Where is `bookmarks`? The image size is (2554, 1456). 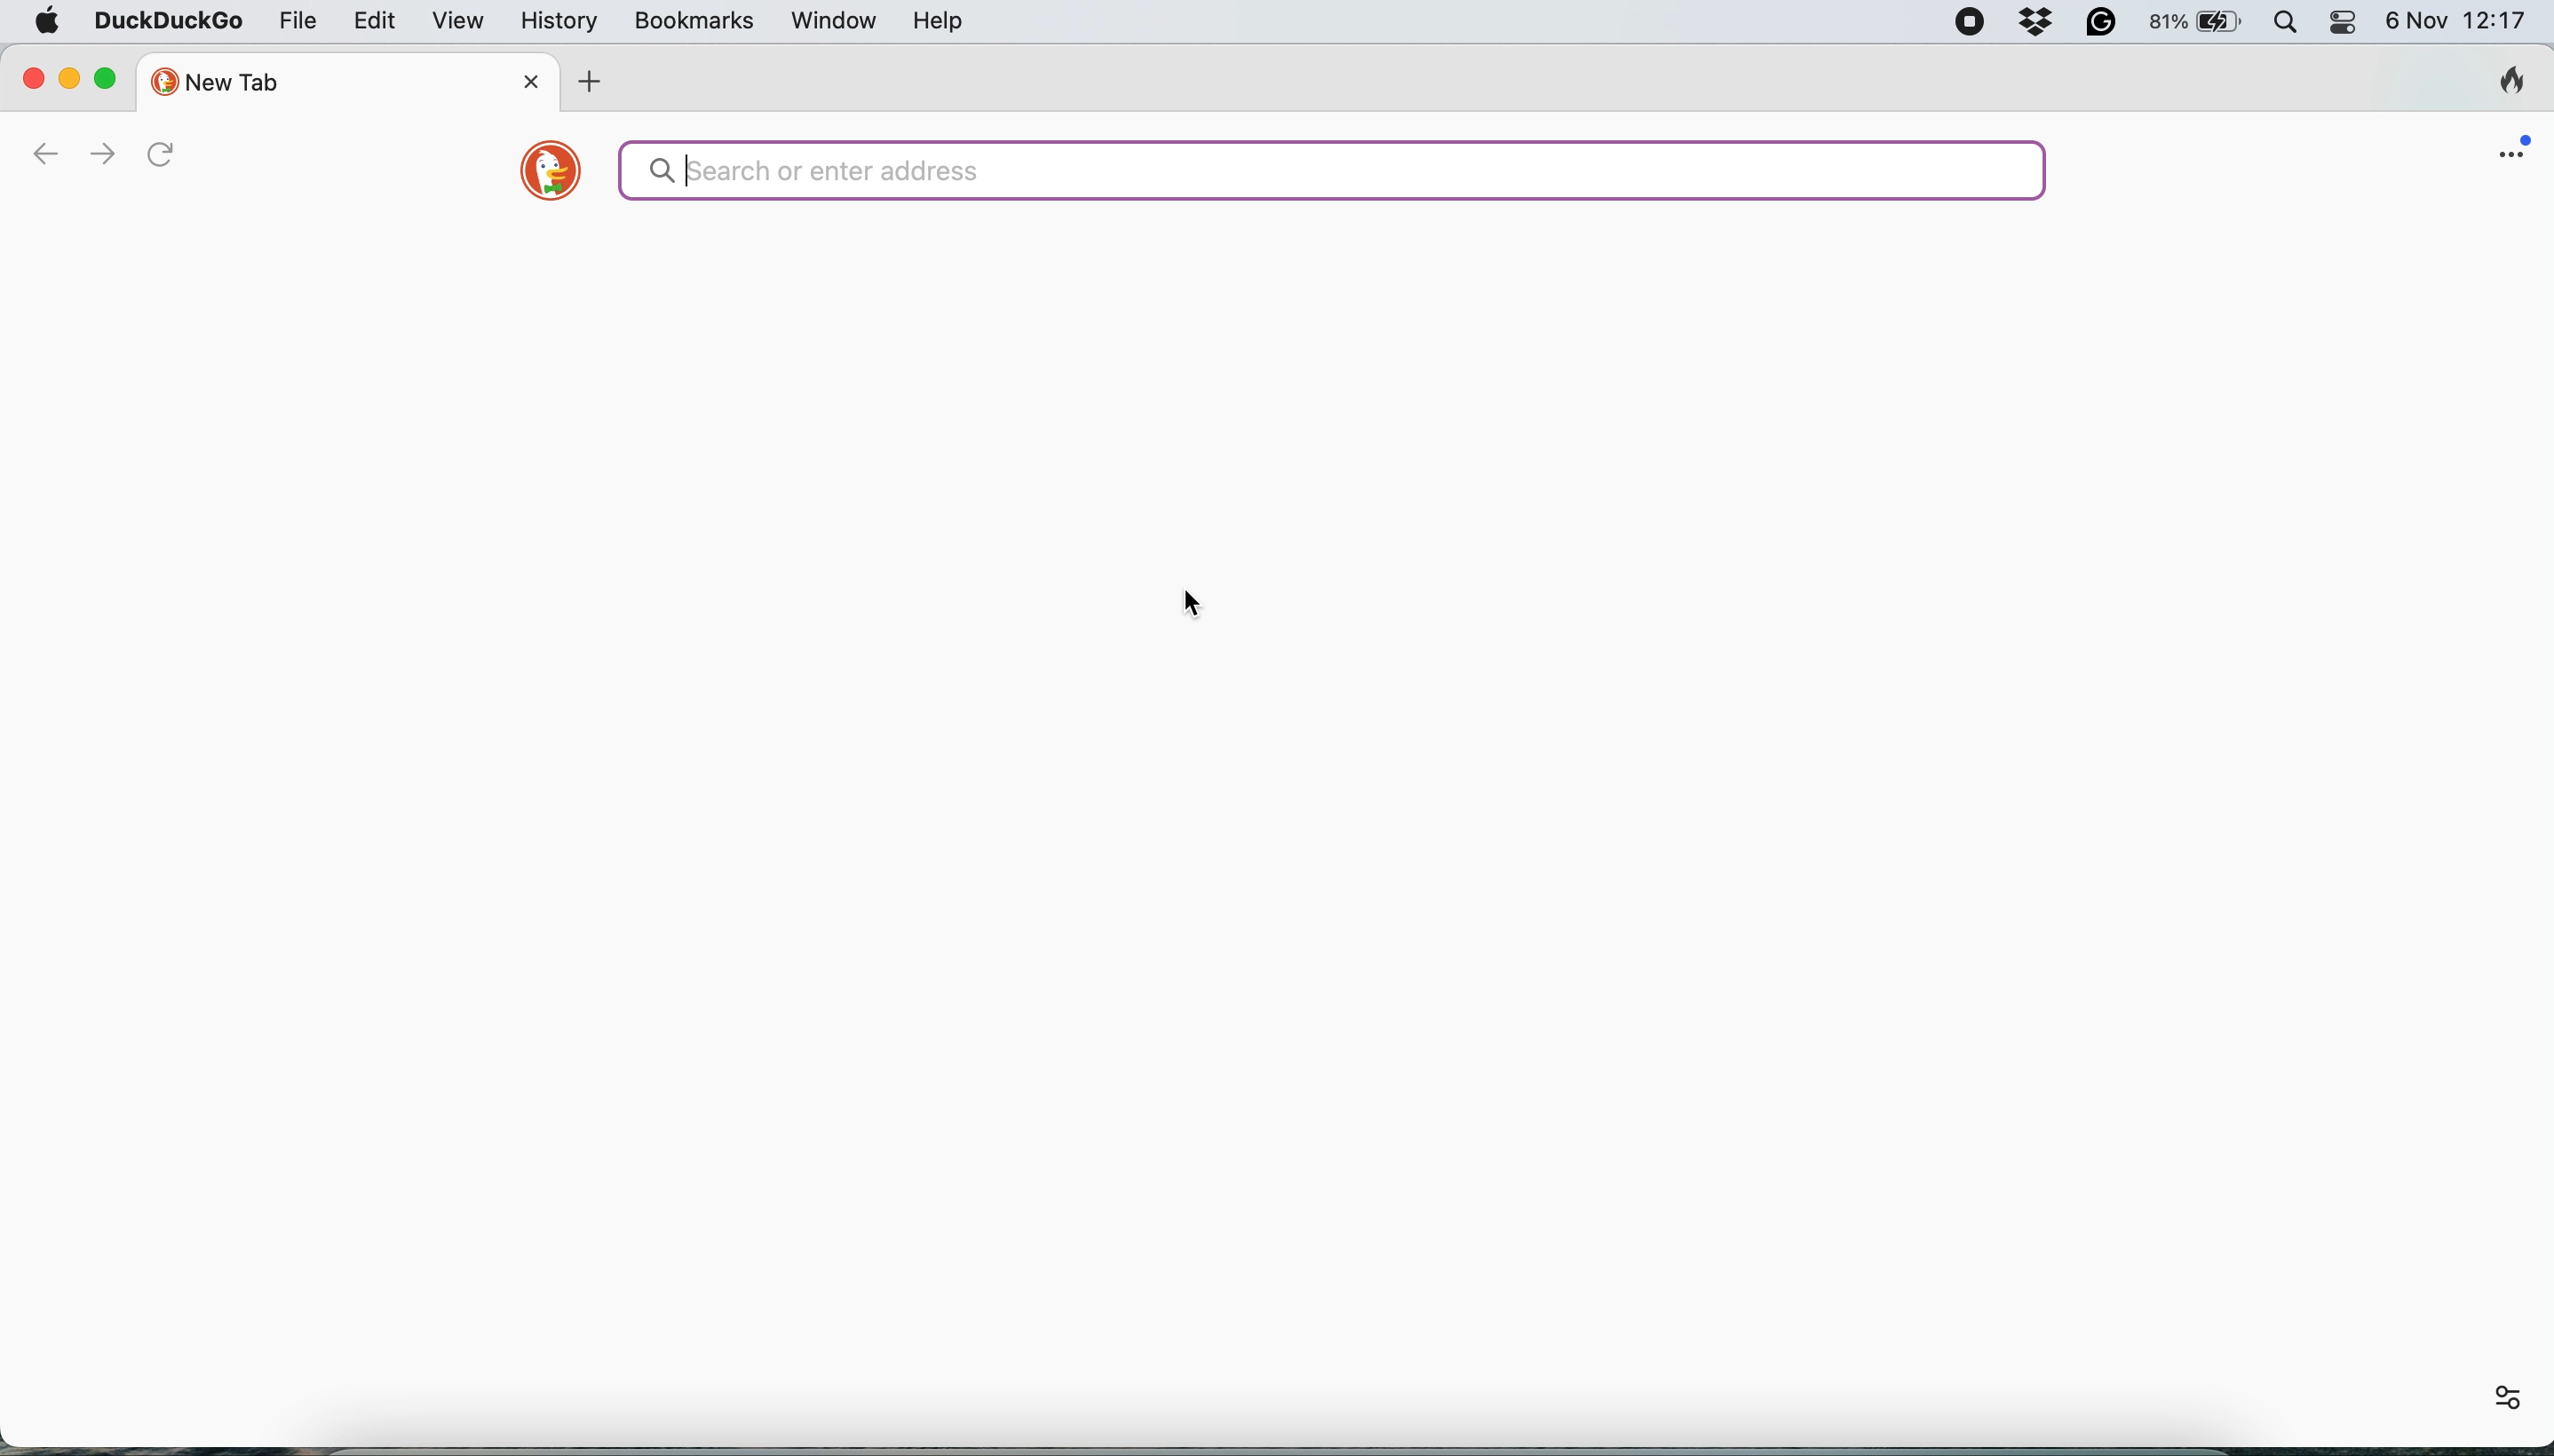 bookmarks is located at coordinates (692, 19).